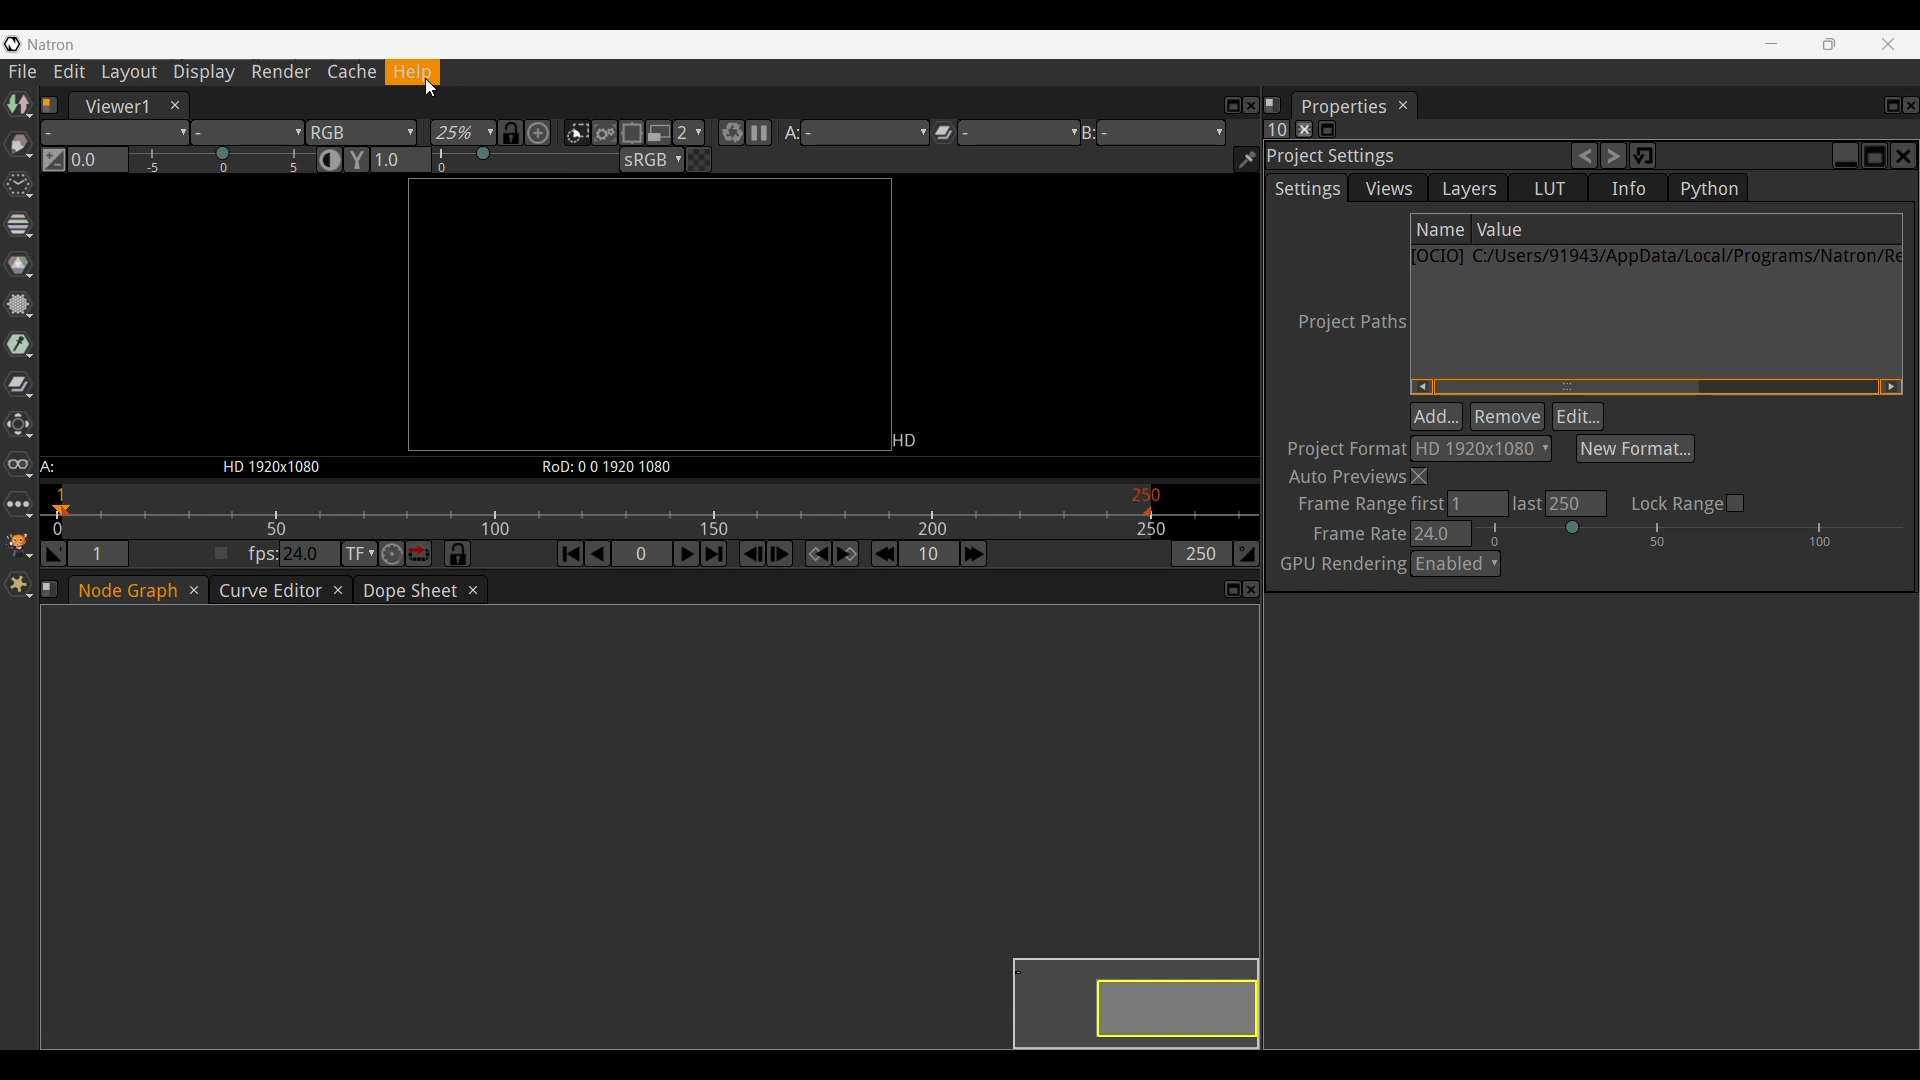  Describe the element at coordinates (268, 590) in the screenshot. I see `Curve editor tab` at that location.